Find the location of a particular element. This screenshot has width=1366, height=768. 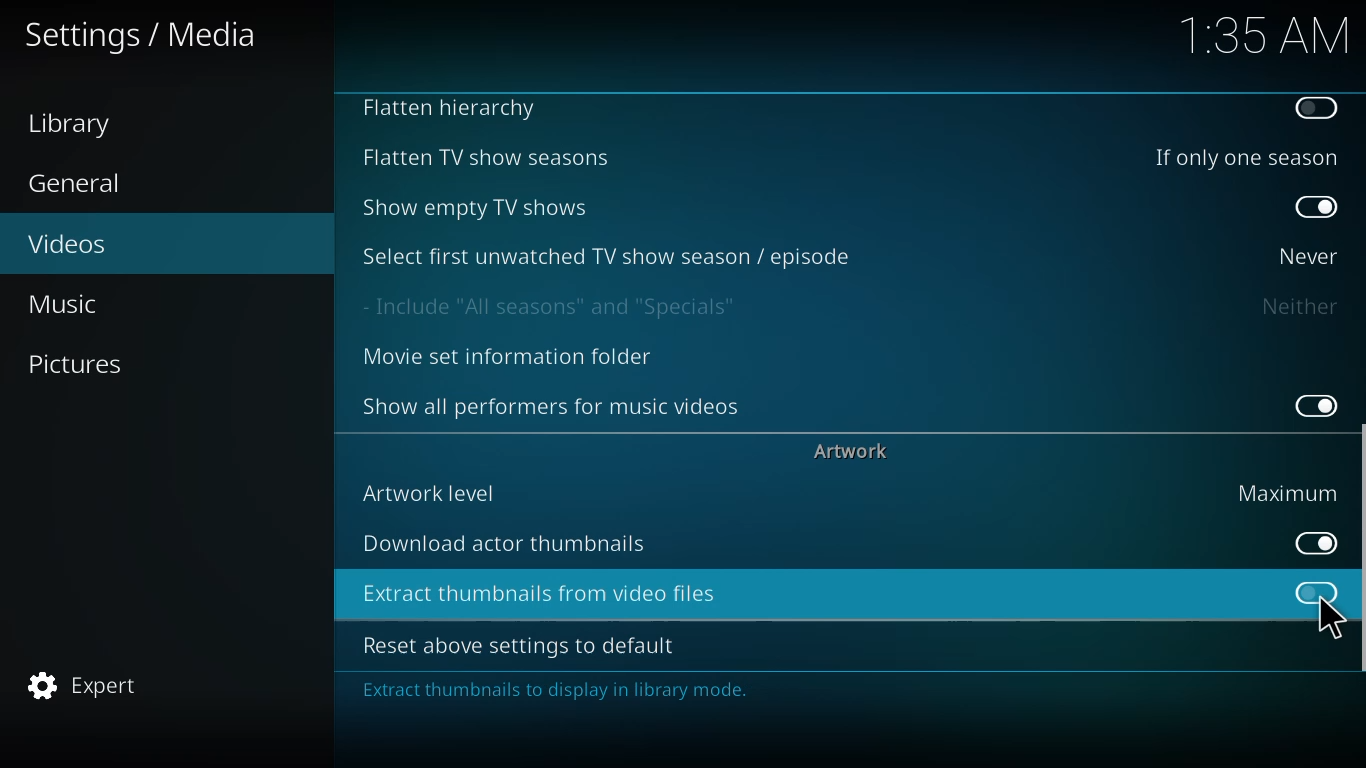

pictures is located at coordinates (79, 363).